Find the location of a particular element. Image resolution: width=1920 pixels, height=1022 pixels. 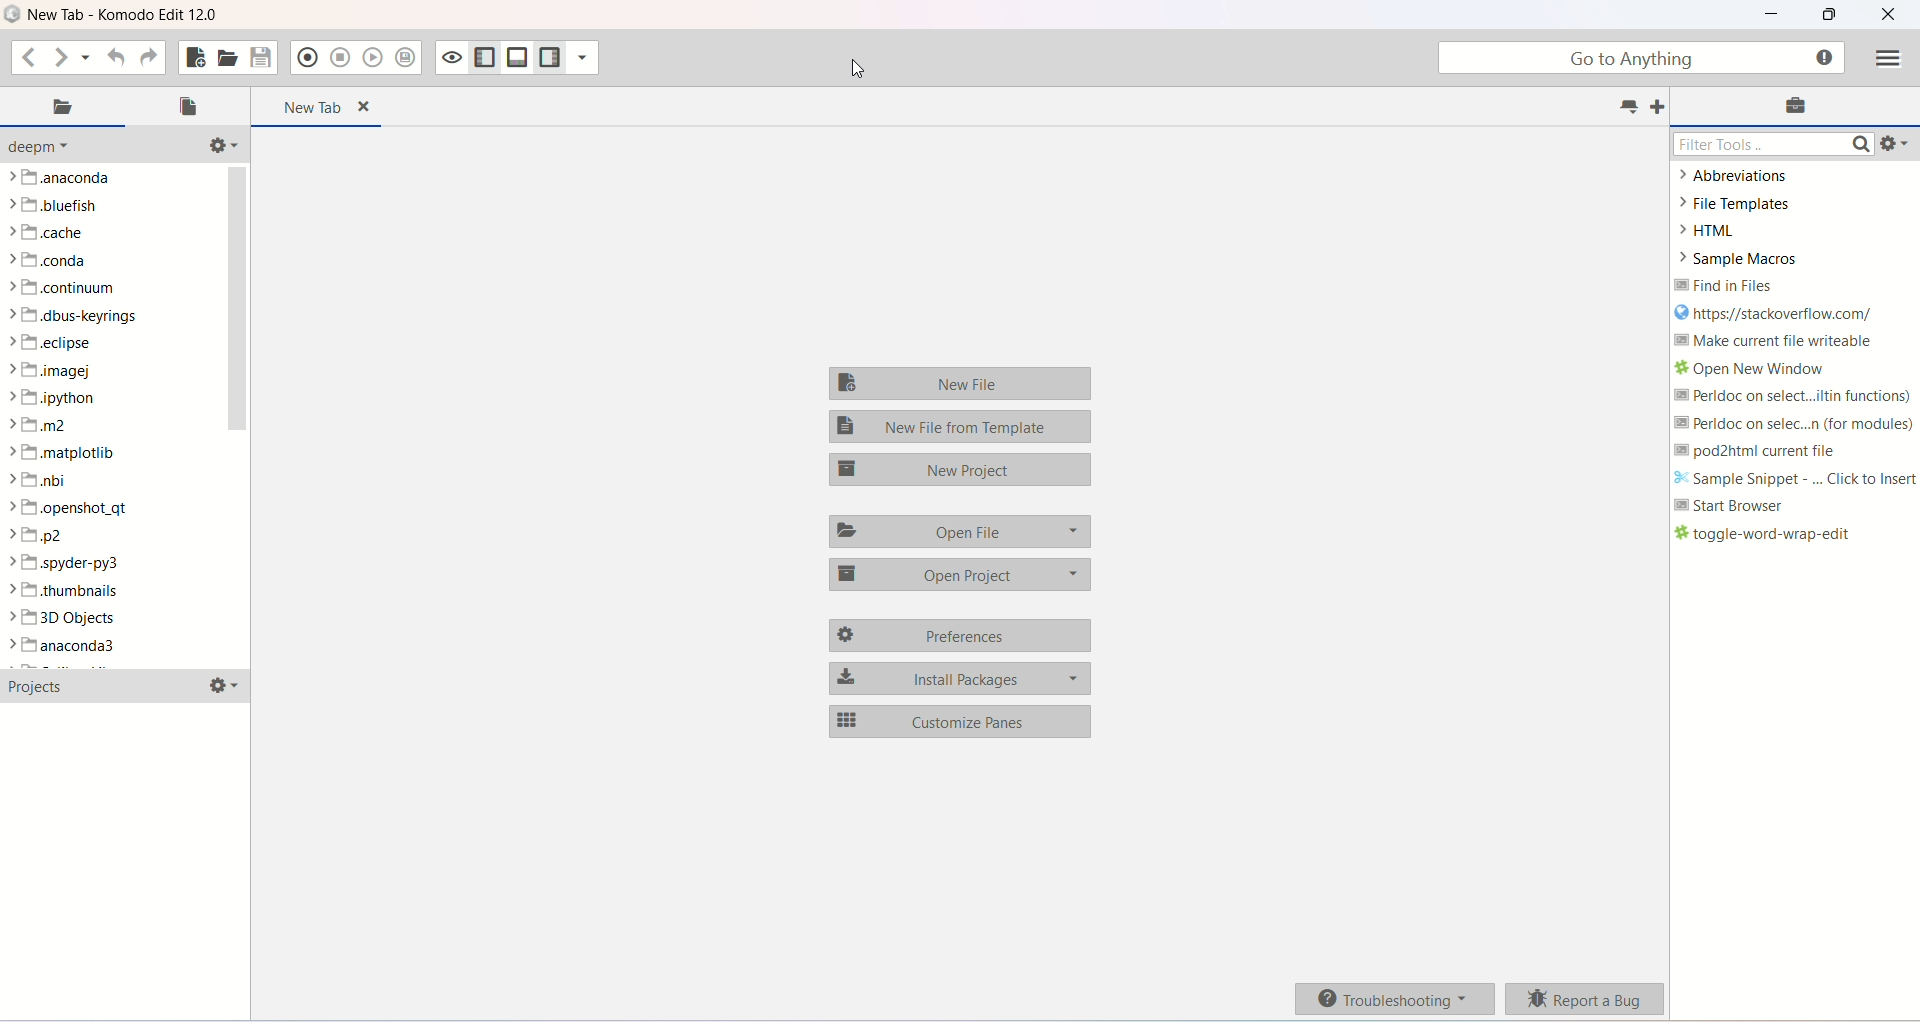

go forward one location is located at coordinates (59, 58).